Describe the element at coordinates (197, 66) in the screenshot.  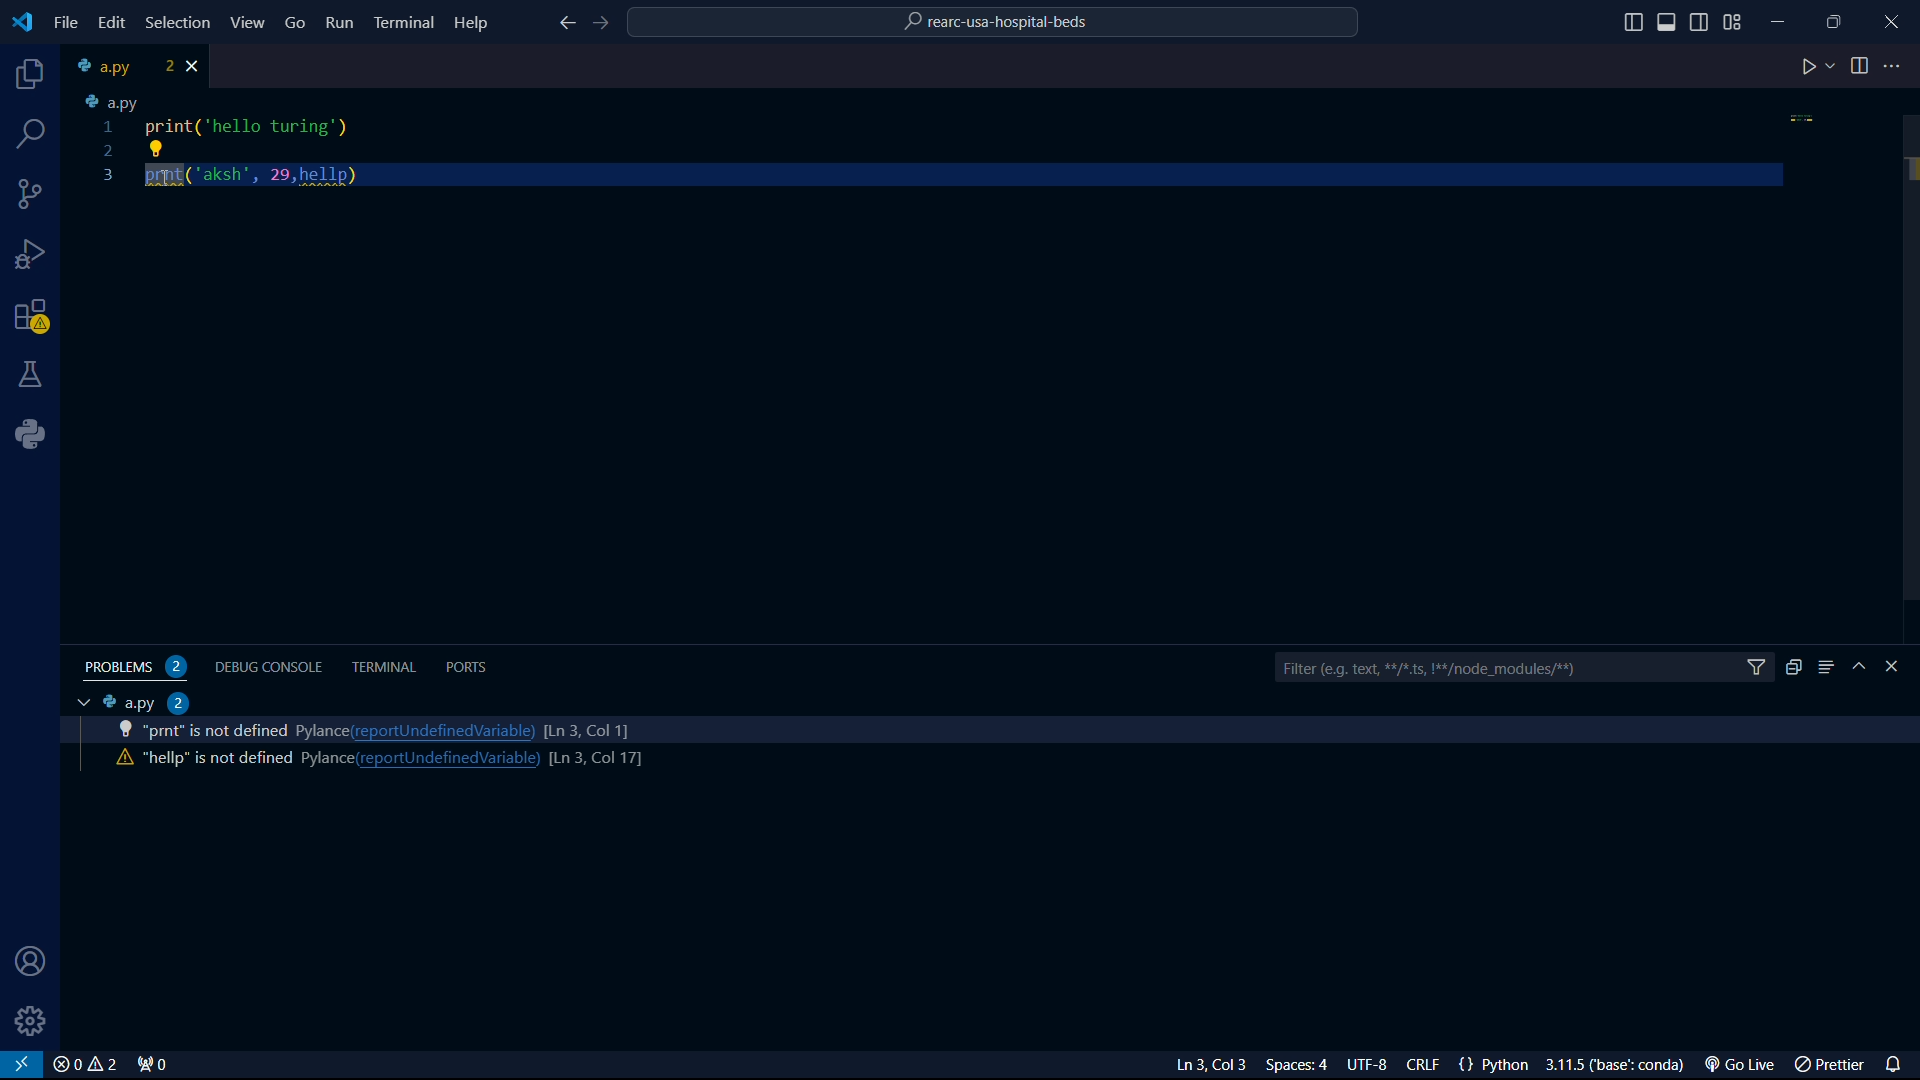
I see `close` at that location.